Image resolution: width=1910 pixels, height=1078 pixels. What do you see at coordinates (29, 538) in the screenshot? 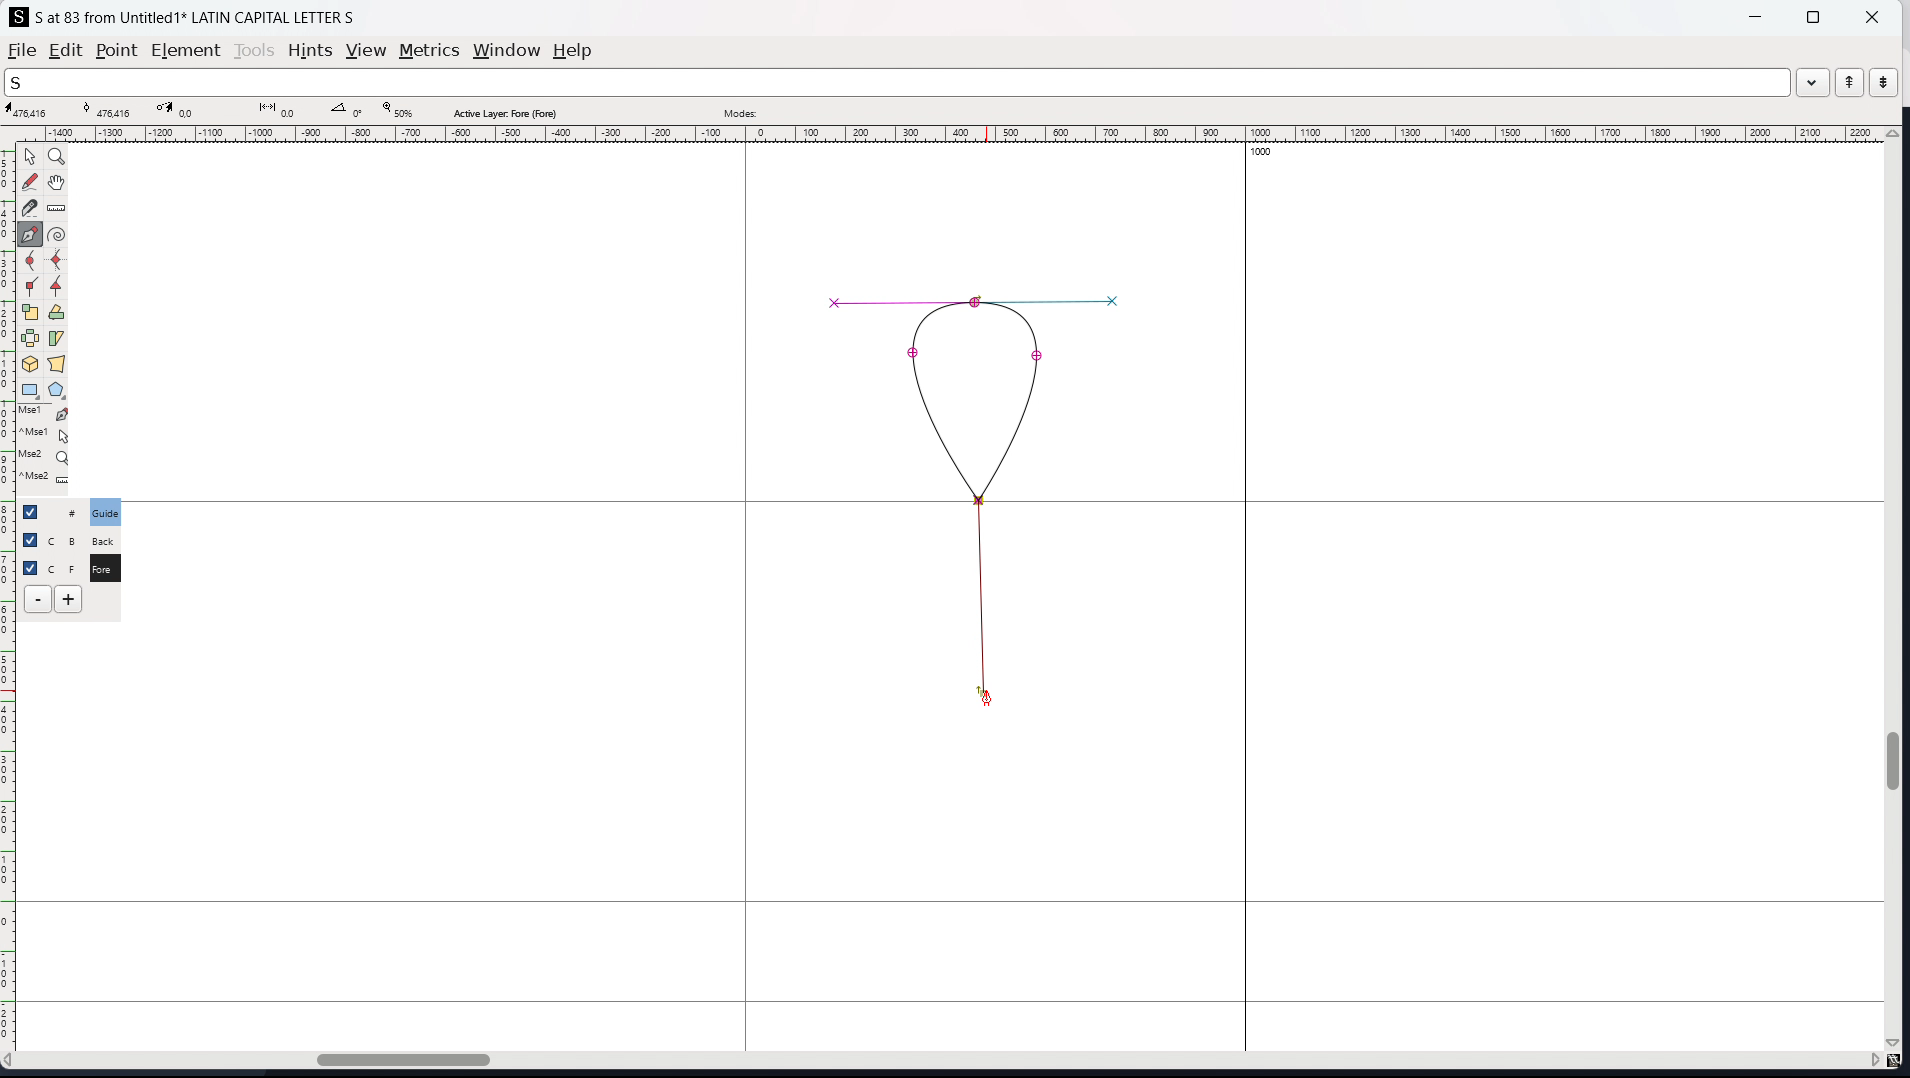
I see `checkbox` at bounding box center [29, 538].